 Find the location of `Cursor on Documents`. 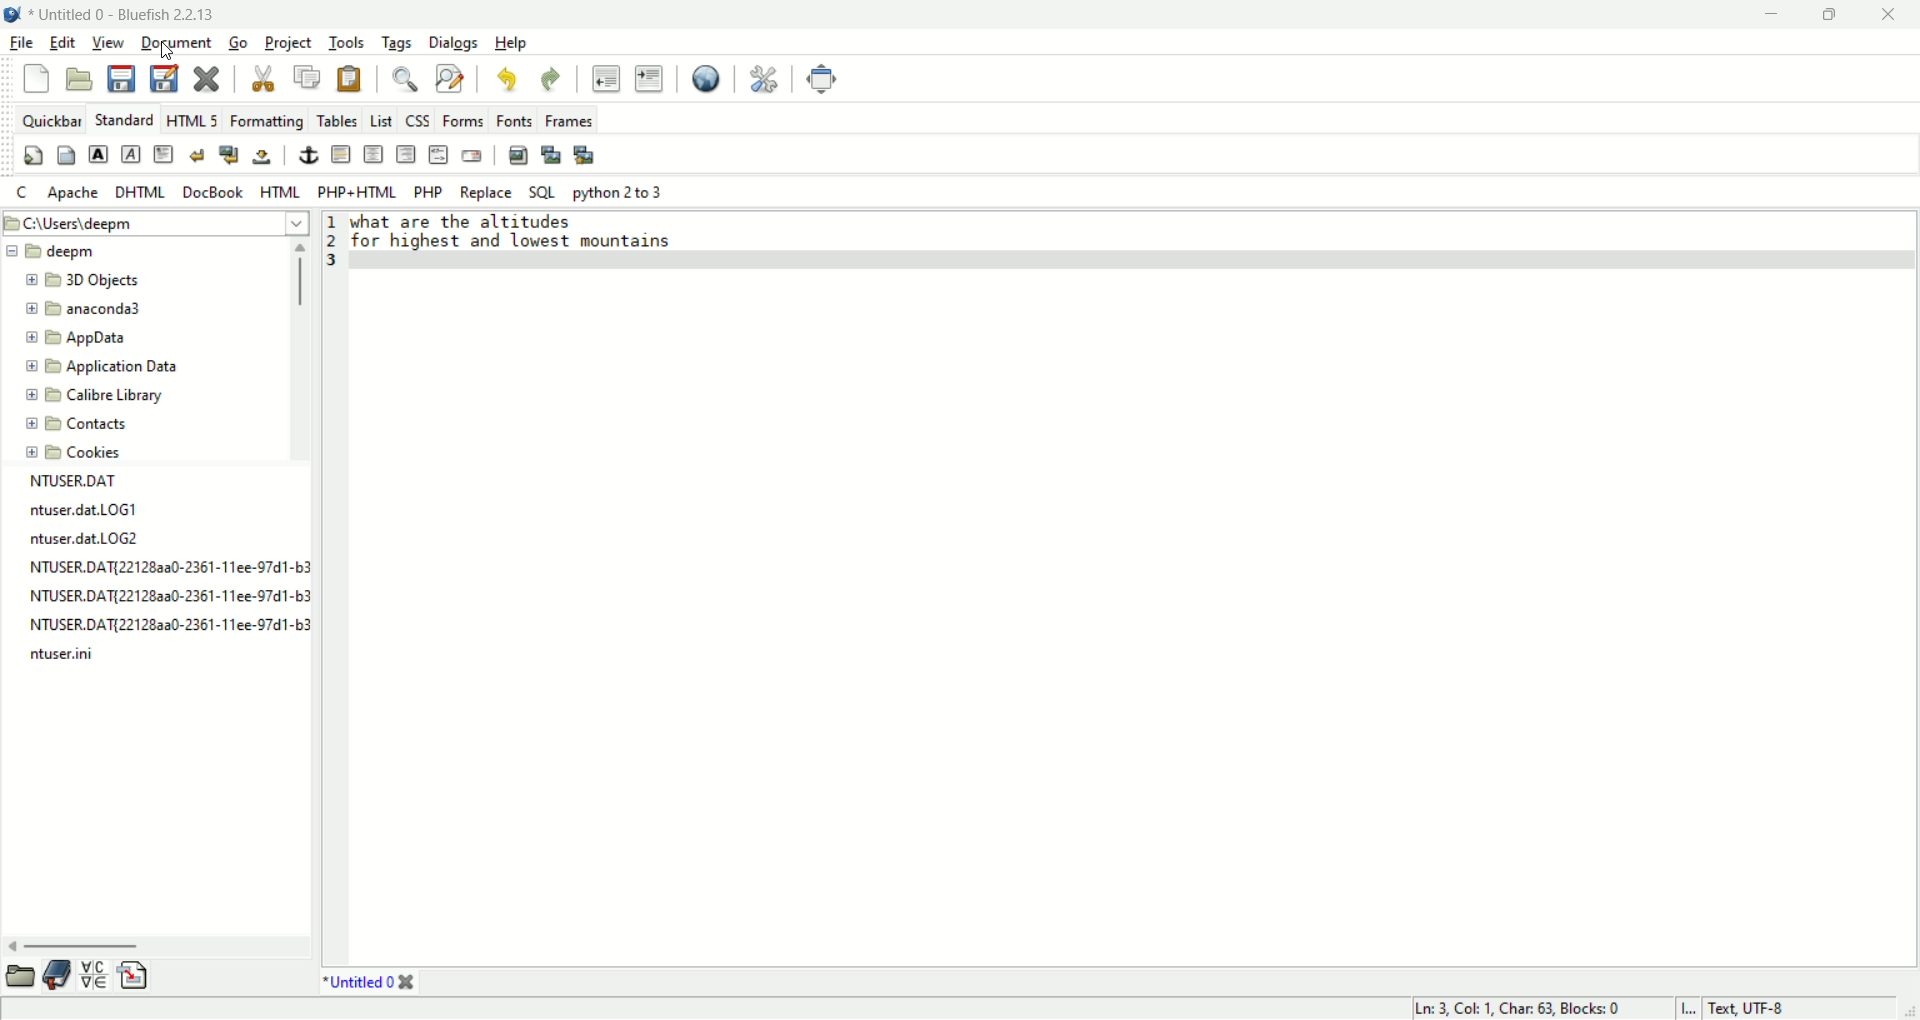

Cursor on Documents is located at coordinates (170, 53).